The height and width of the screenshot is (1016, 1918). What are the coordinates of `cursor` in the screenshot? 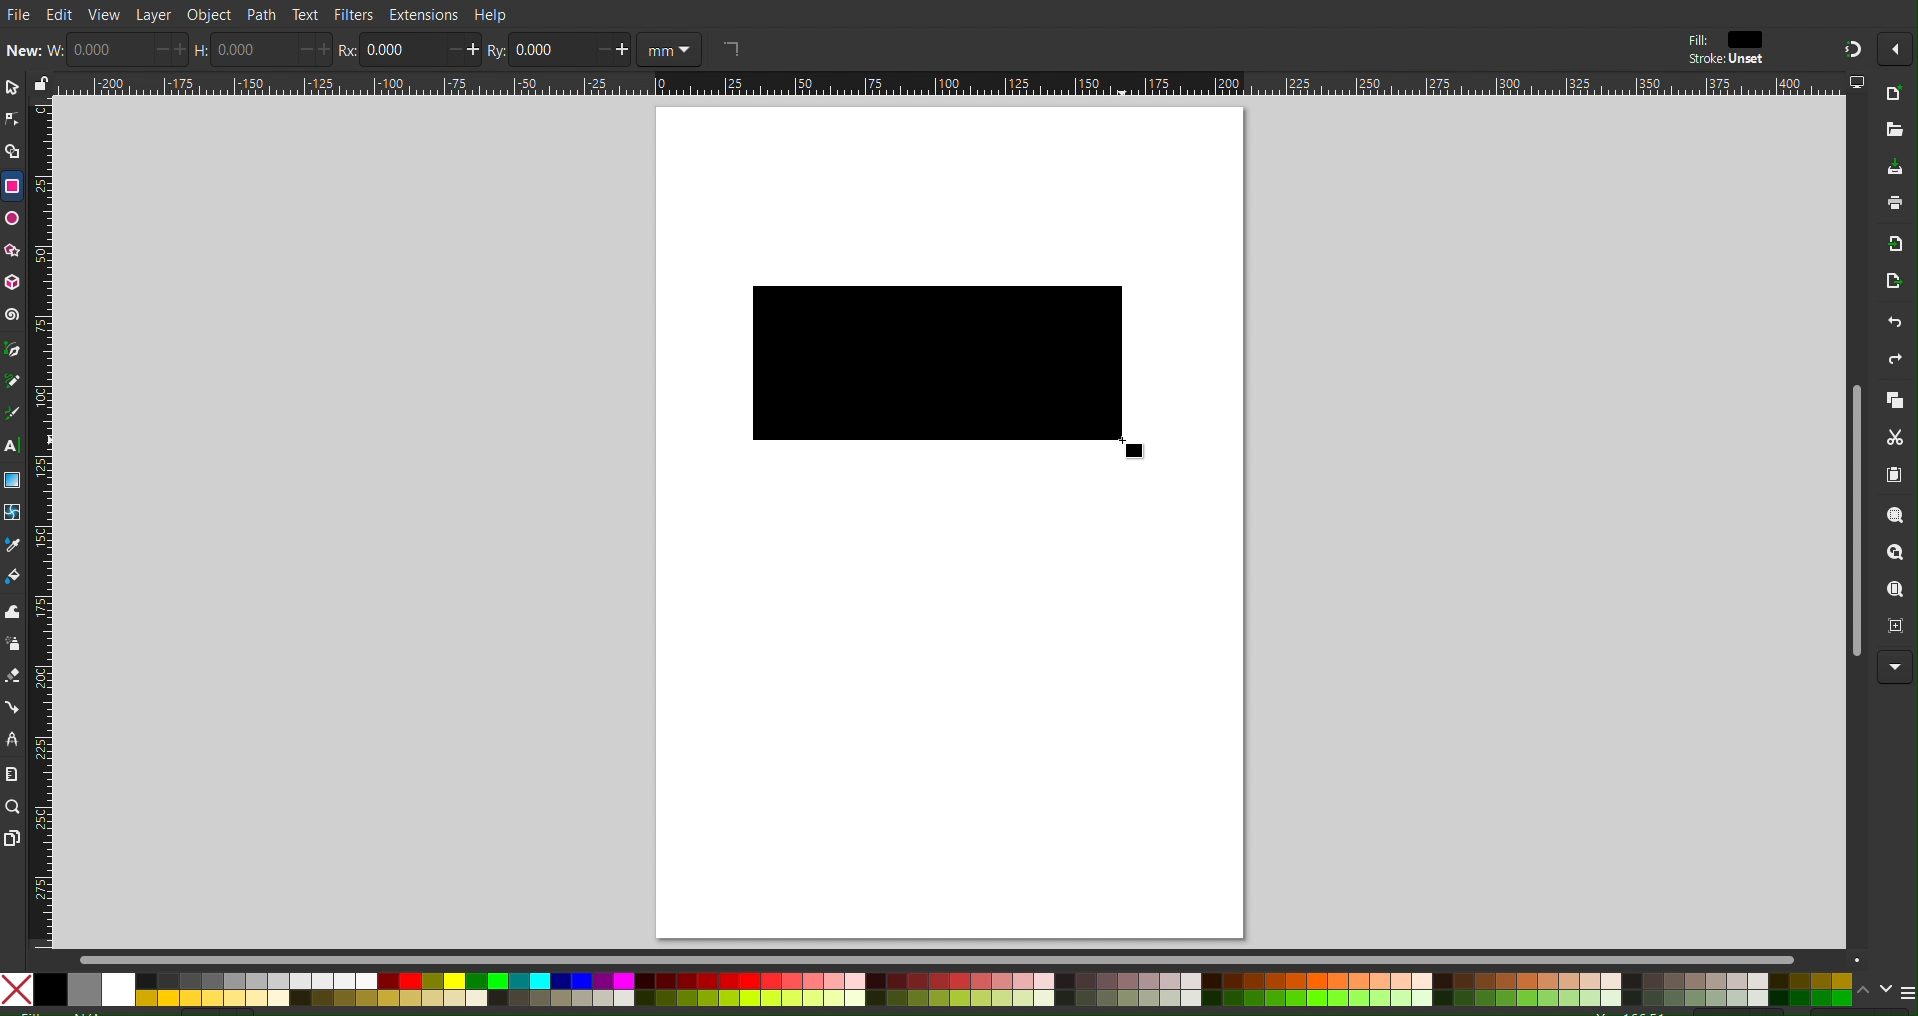 It's located at (1145, 452).